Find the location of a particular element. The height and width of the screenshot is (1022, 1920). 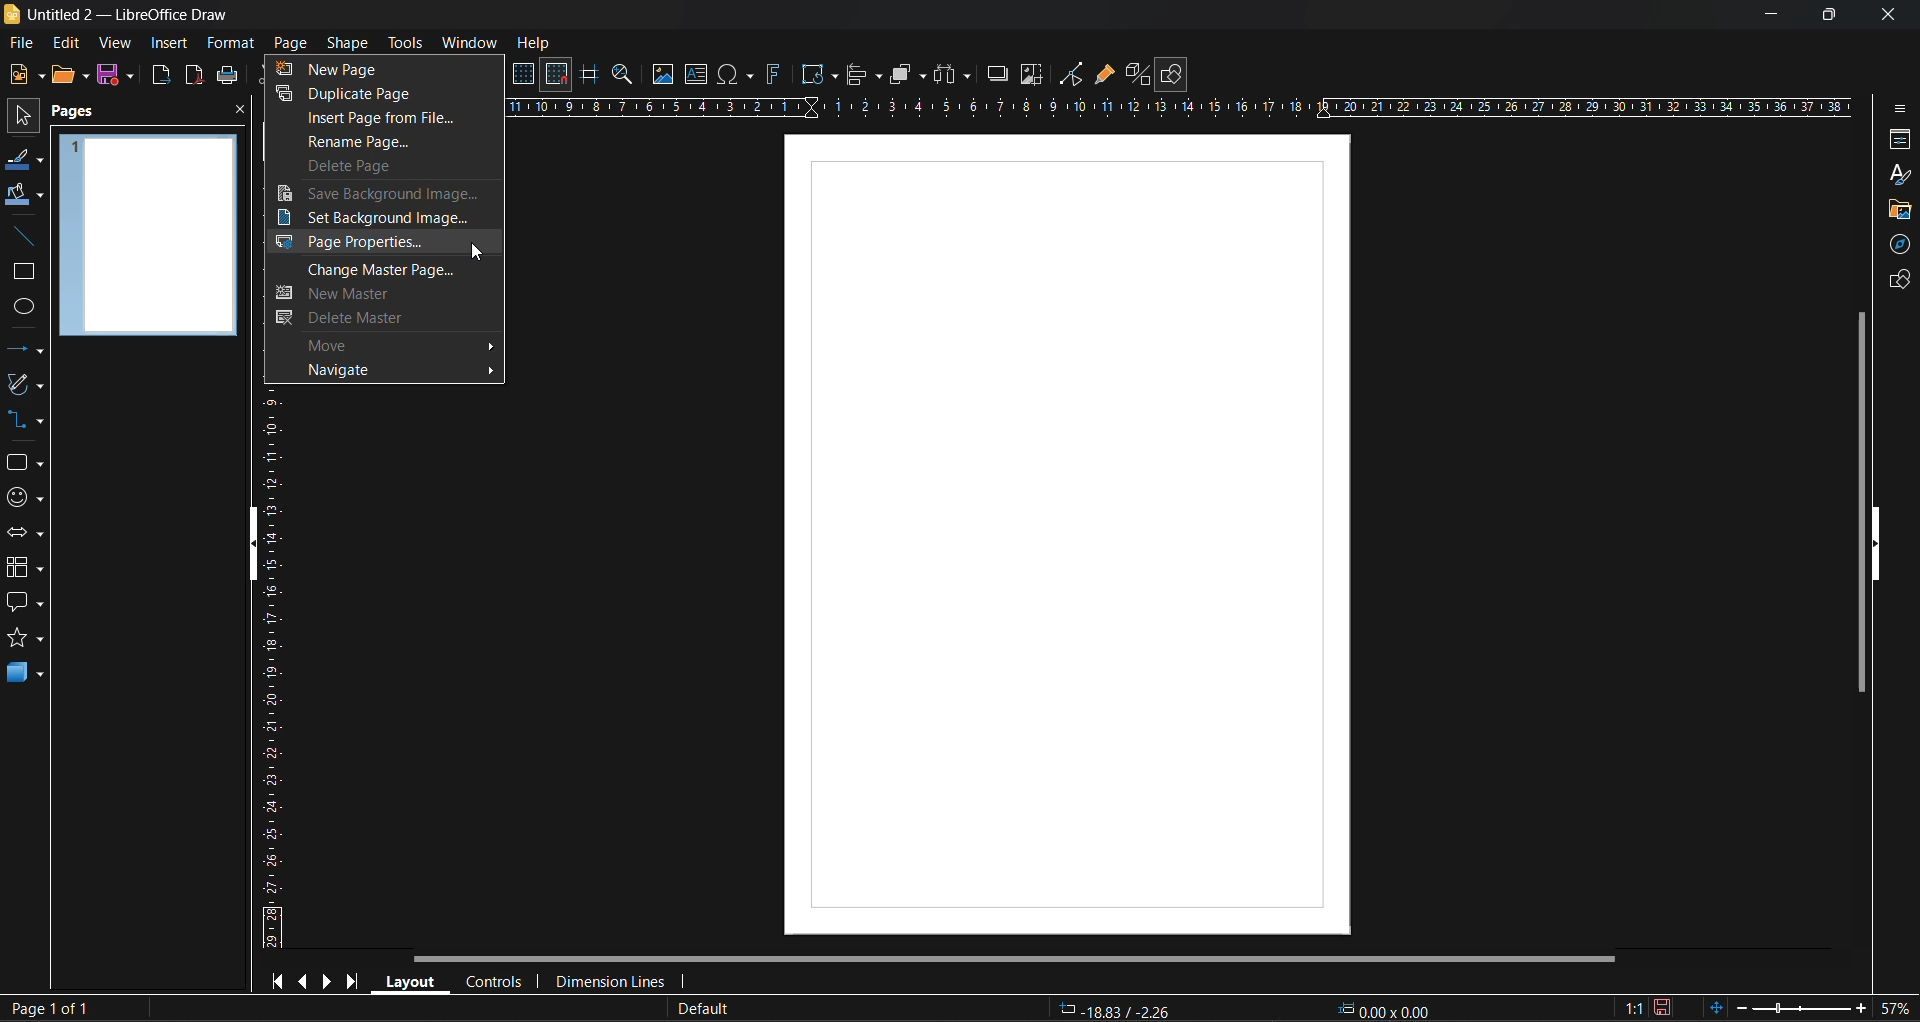

lines and arrows is located at coordinates (25, 351).